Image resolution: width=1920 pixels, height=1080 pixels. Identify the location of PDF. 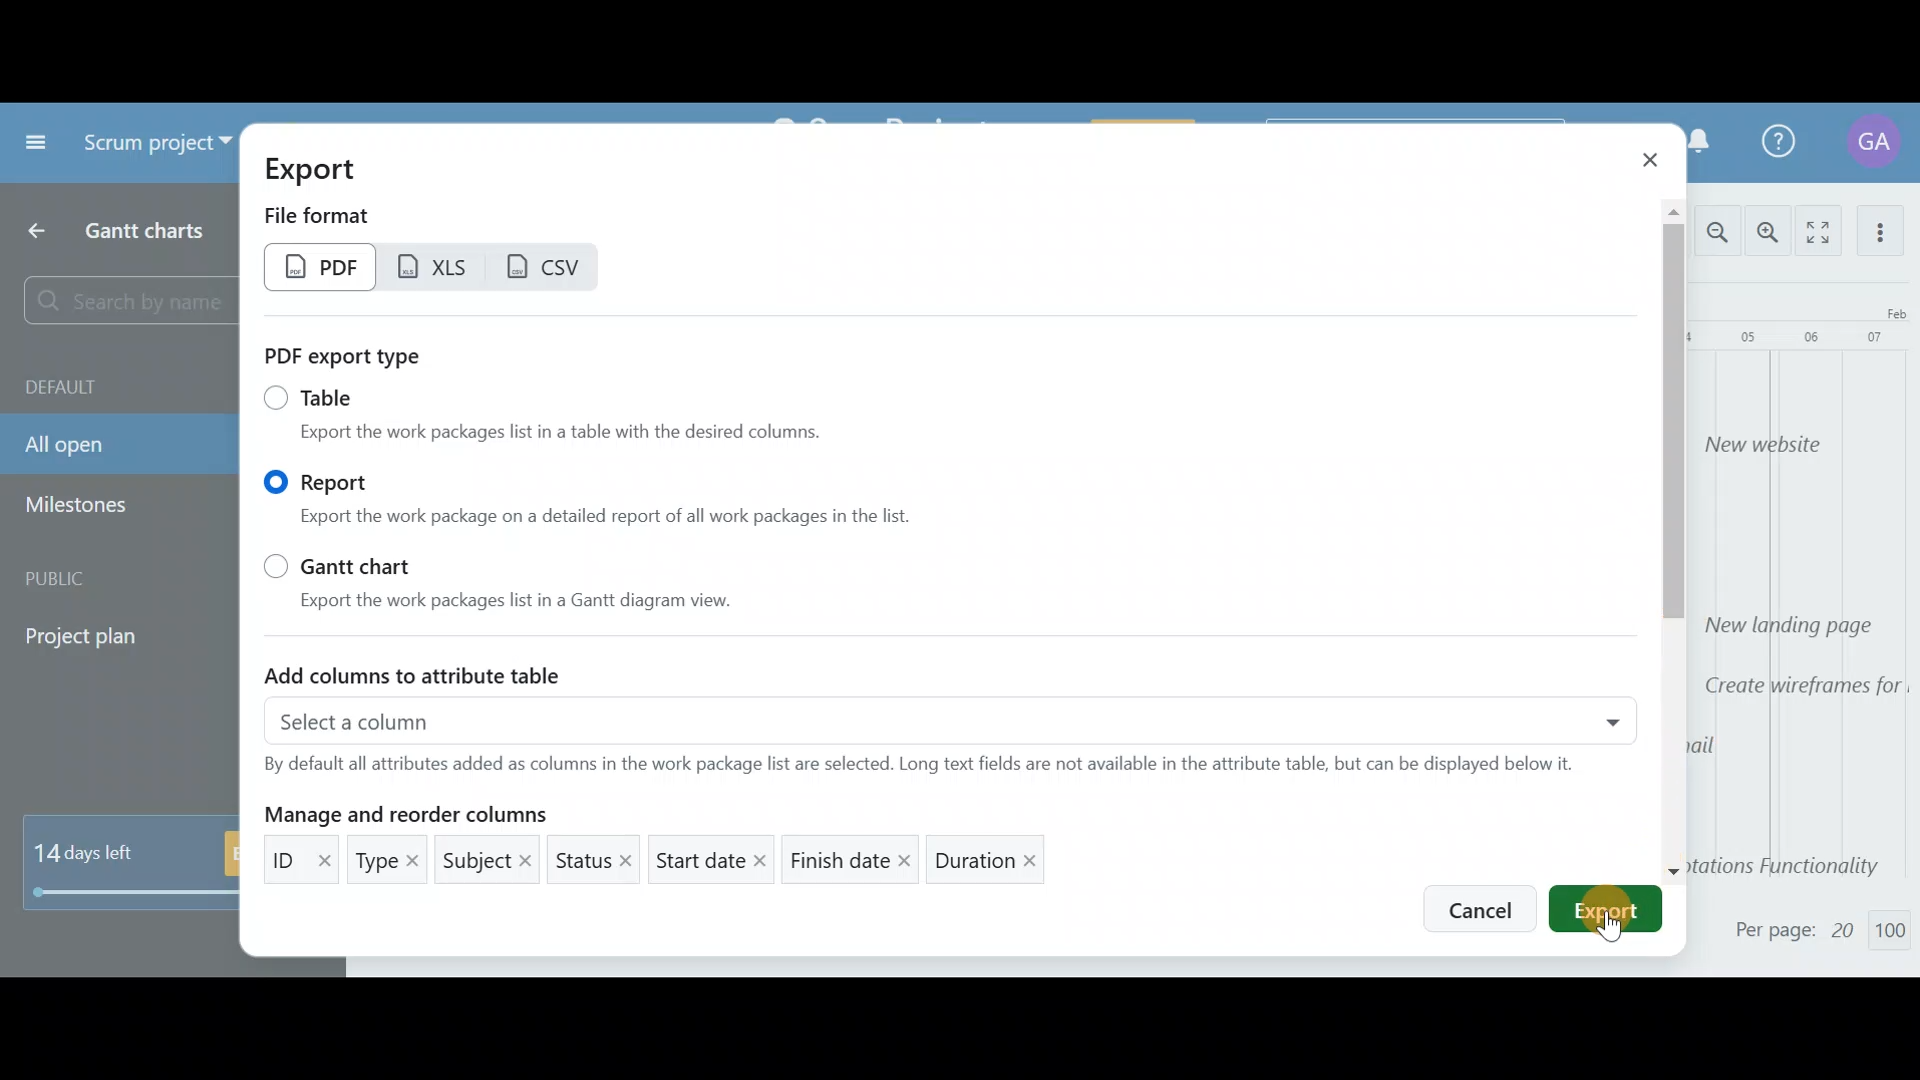
(320, 270).